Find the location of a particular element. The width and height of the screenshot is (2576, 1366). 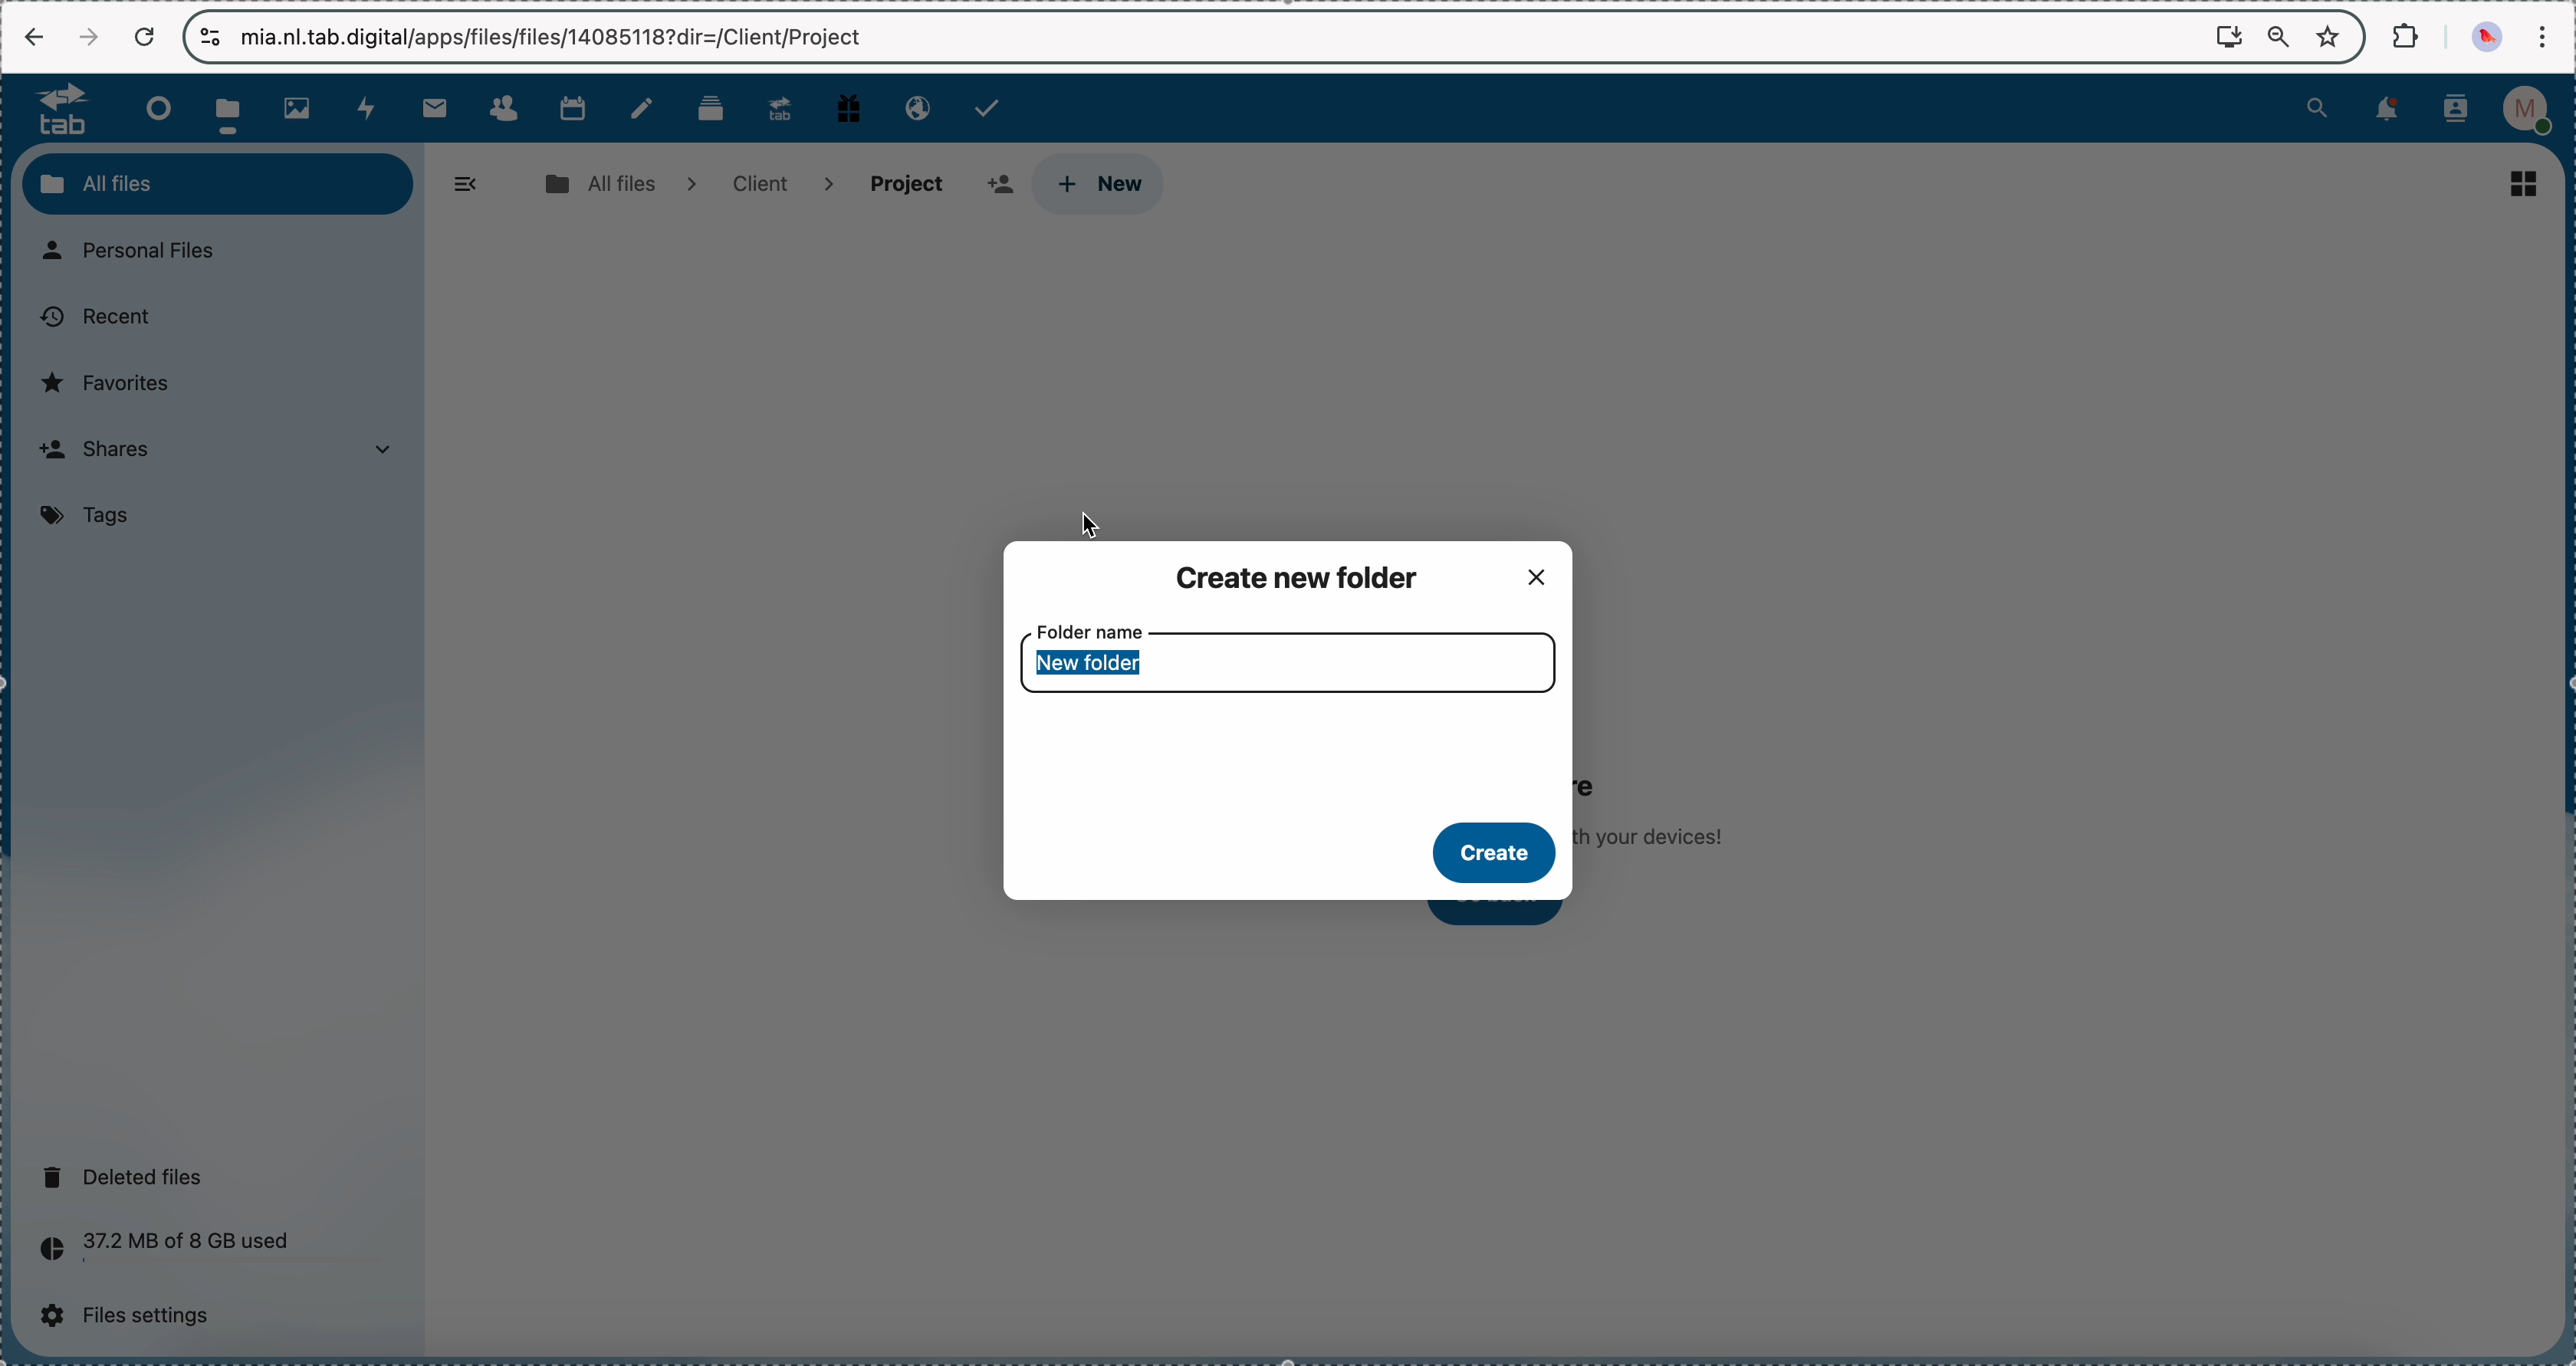

favorites is located at coordinates (112, 382).